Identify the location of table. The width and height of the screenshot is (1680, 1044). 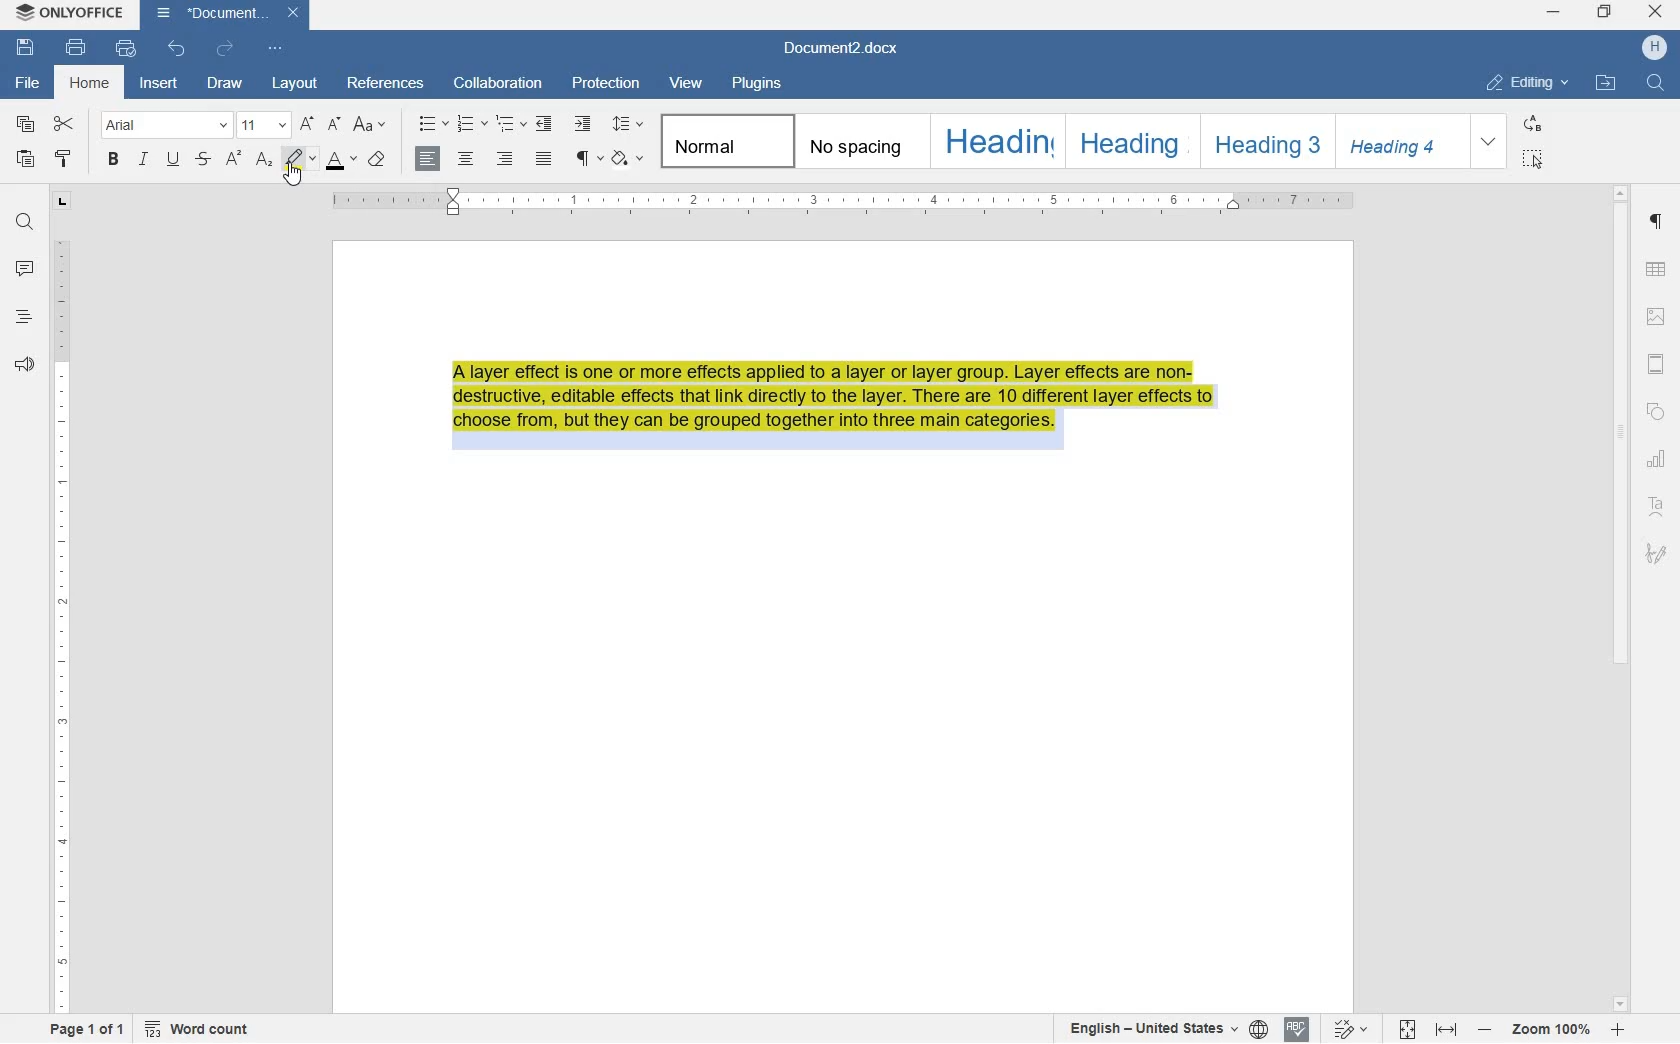
(1656, 270).